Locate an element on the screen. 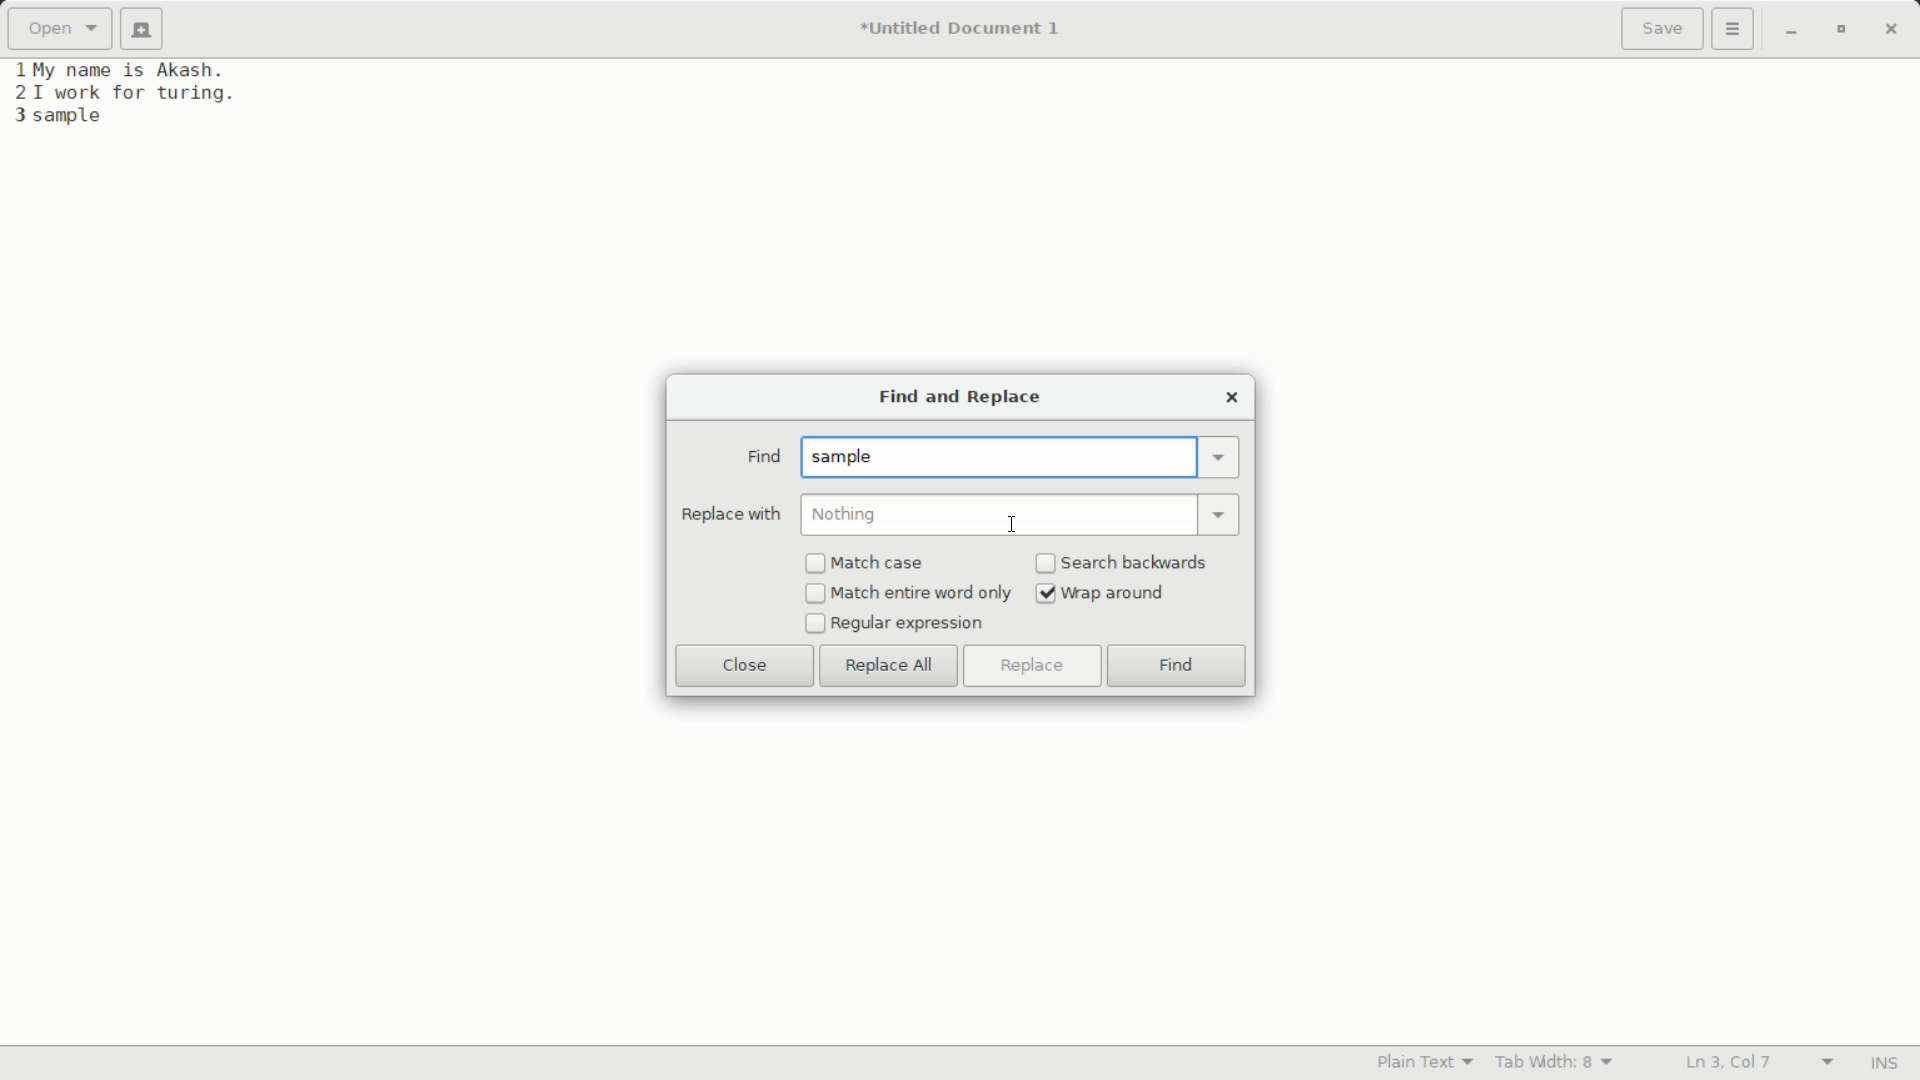 This screenshot has height=1080, width=1920. replace all is located at coordinates (889, 667).